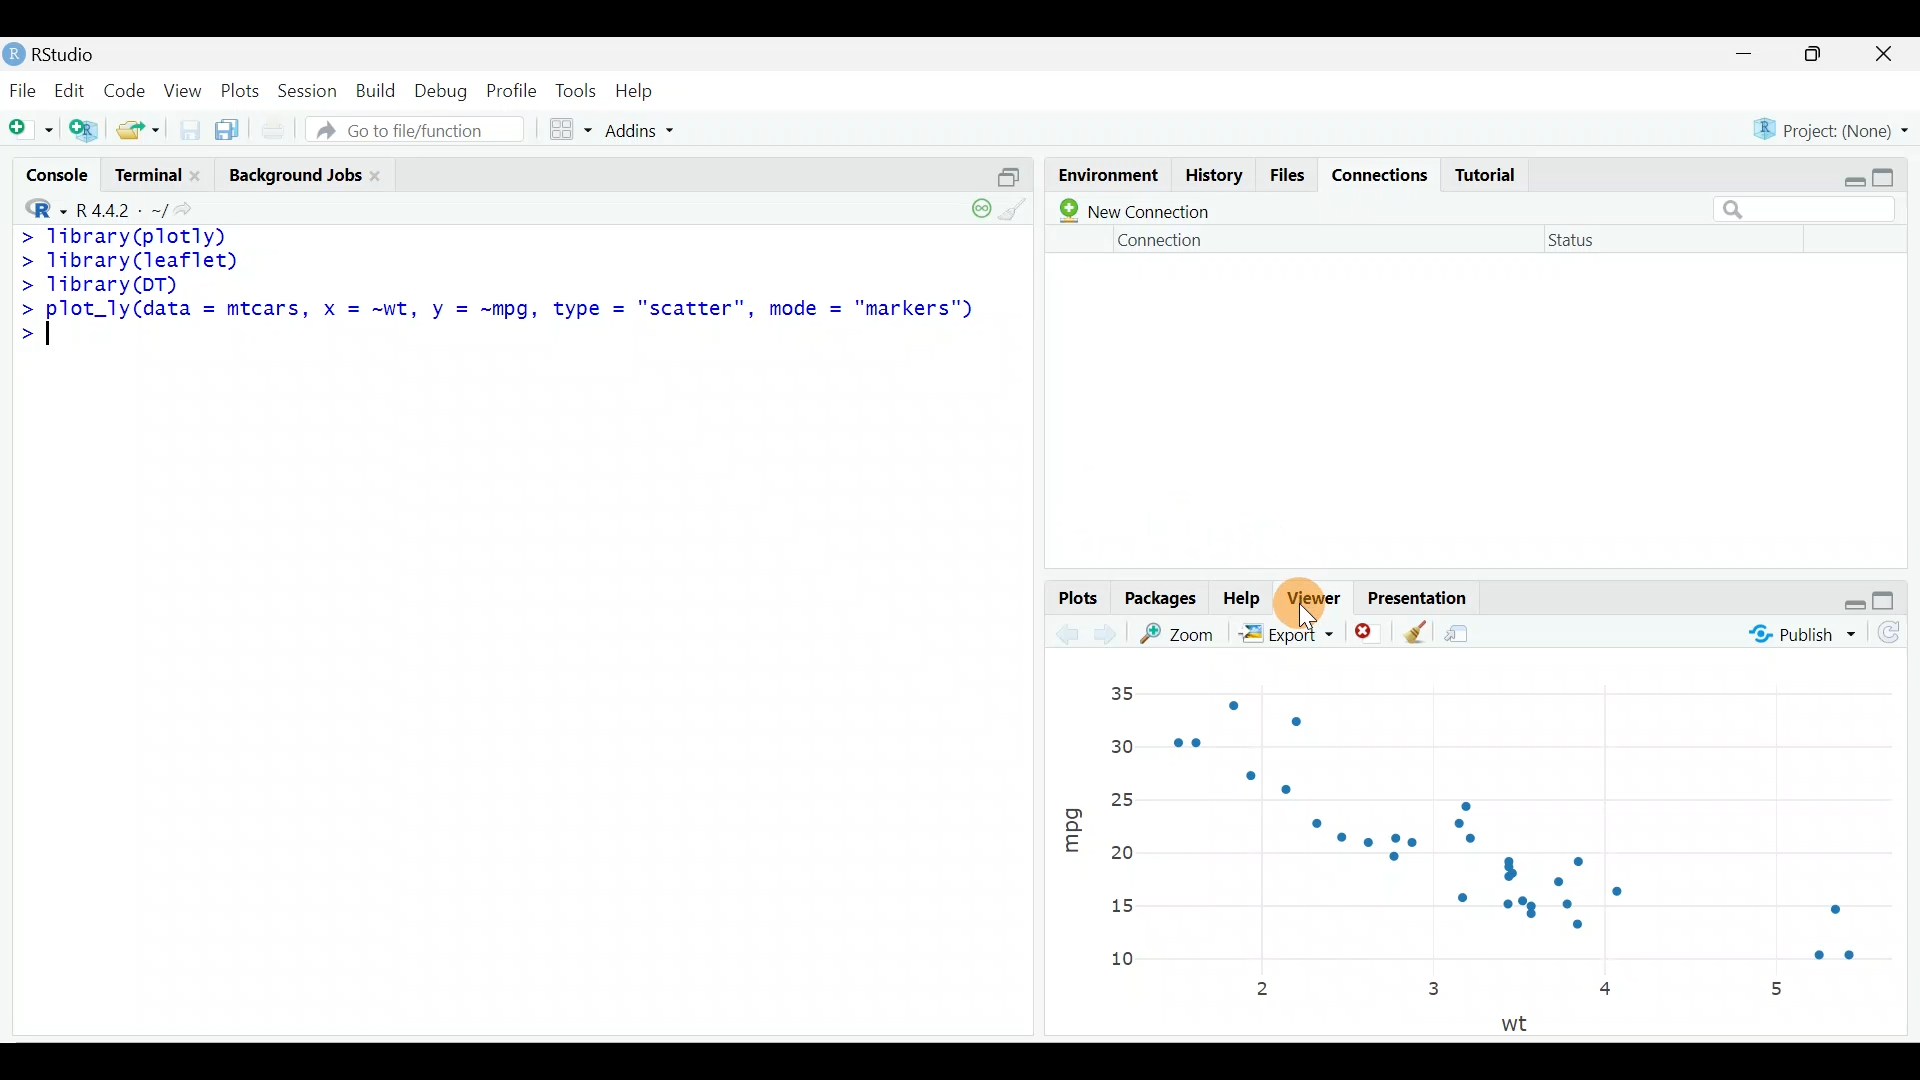 The width and height of the screenshot is (1920, 1080). What do you see at coordinates (272, 131) in the screenshot?
I see `Print current file` at bounding box center [272, 131].